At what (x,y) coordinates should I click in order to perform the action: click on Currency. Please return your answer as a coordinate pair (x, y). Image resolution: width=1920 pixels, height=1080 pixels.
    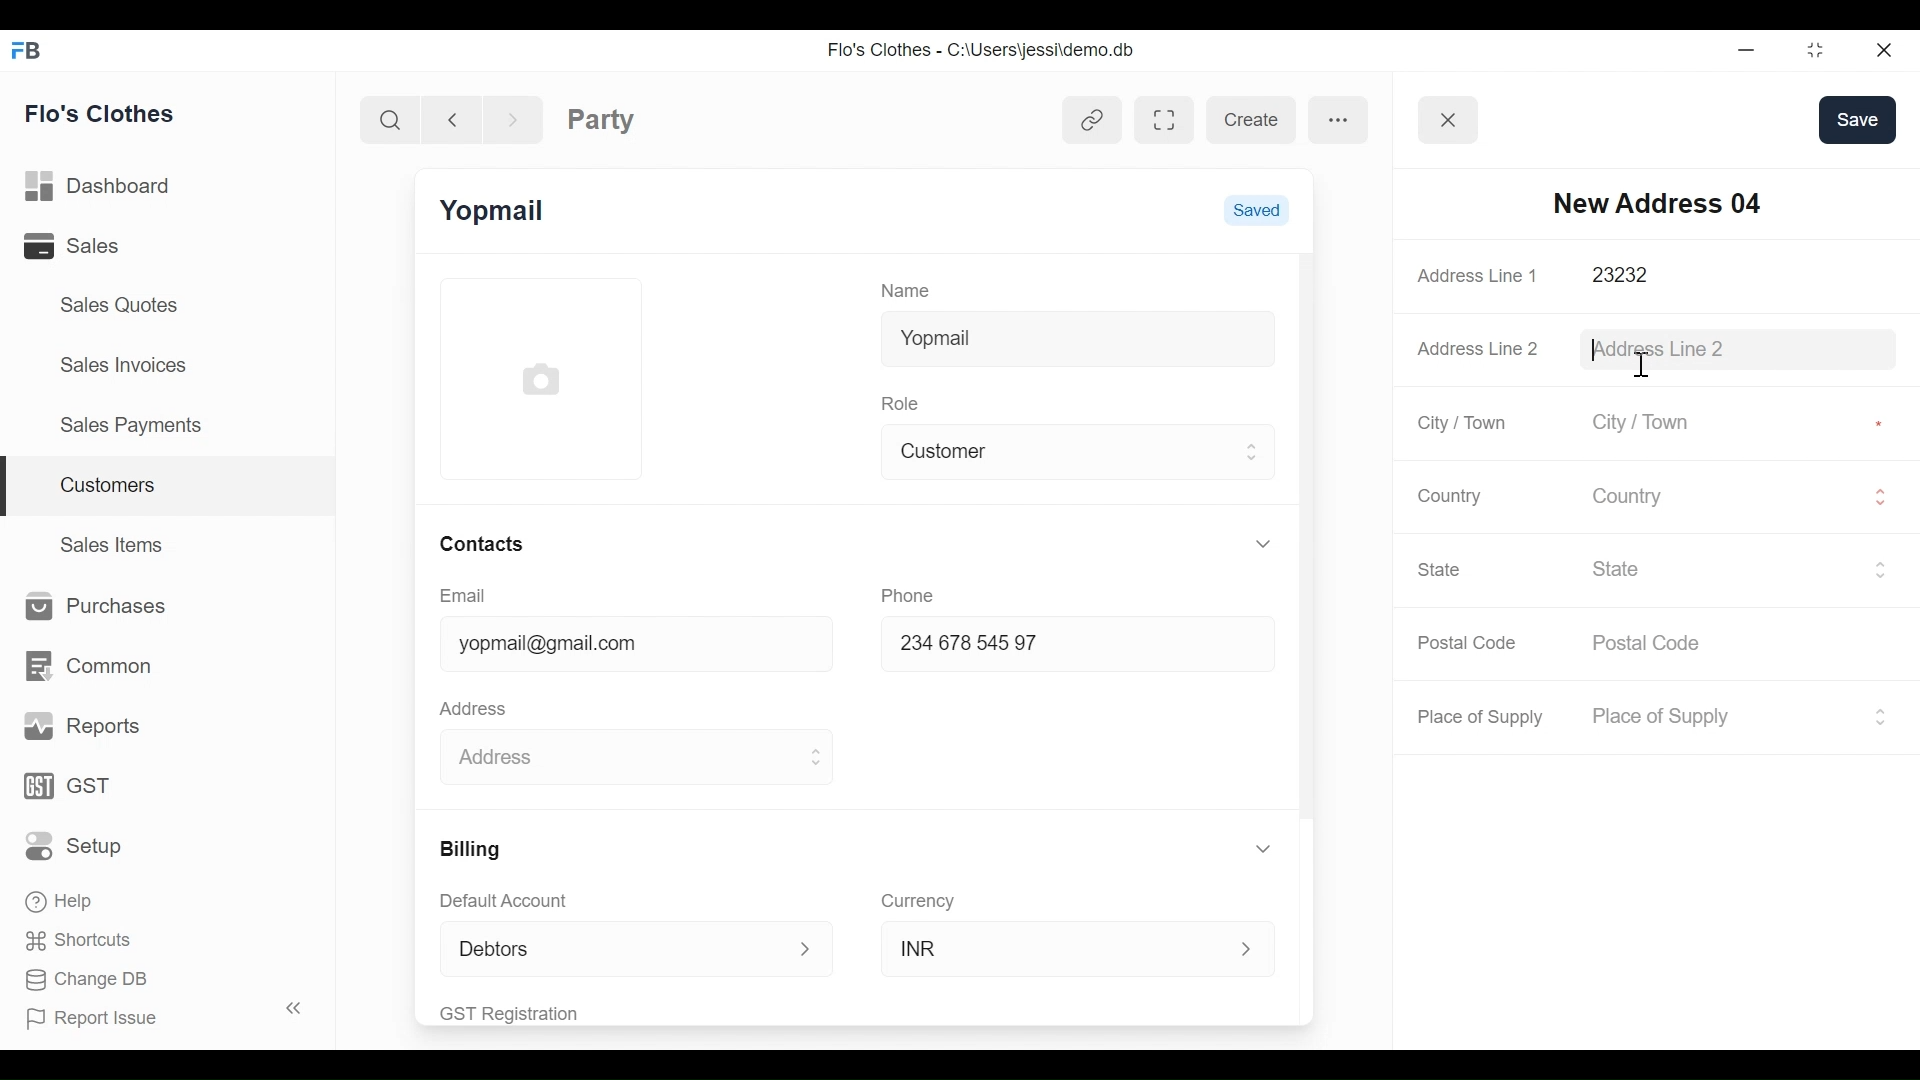
    Looking at the image, I should click on (919, 900).